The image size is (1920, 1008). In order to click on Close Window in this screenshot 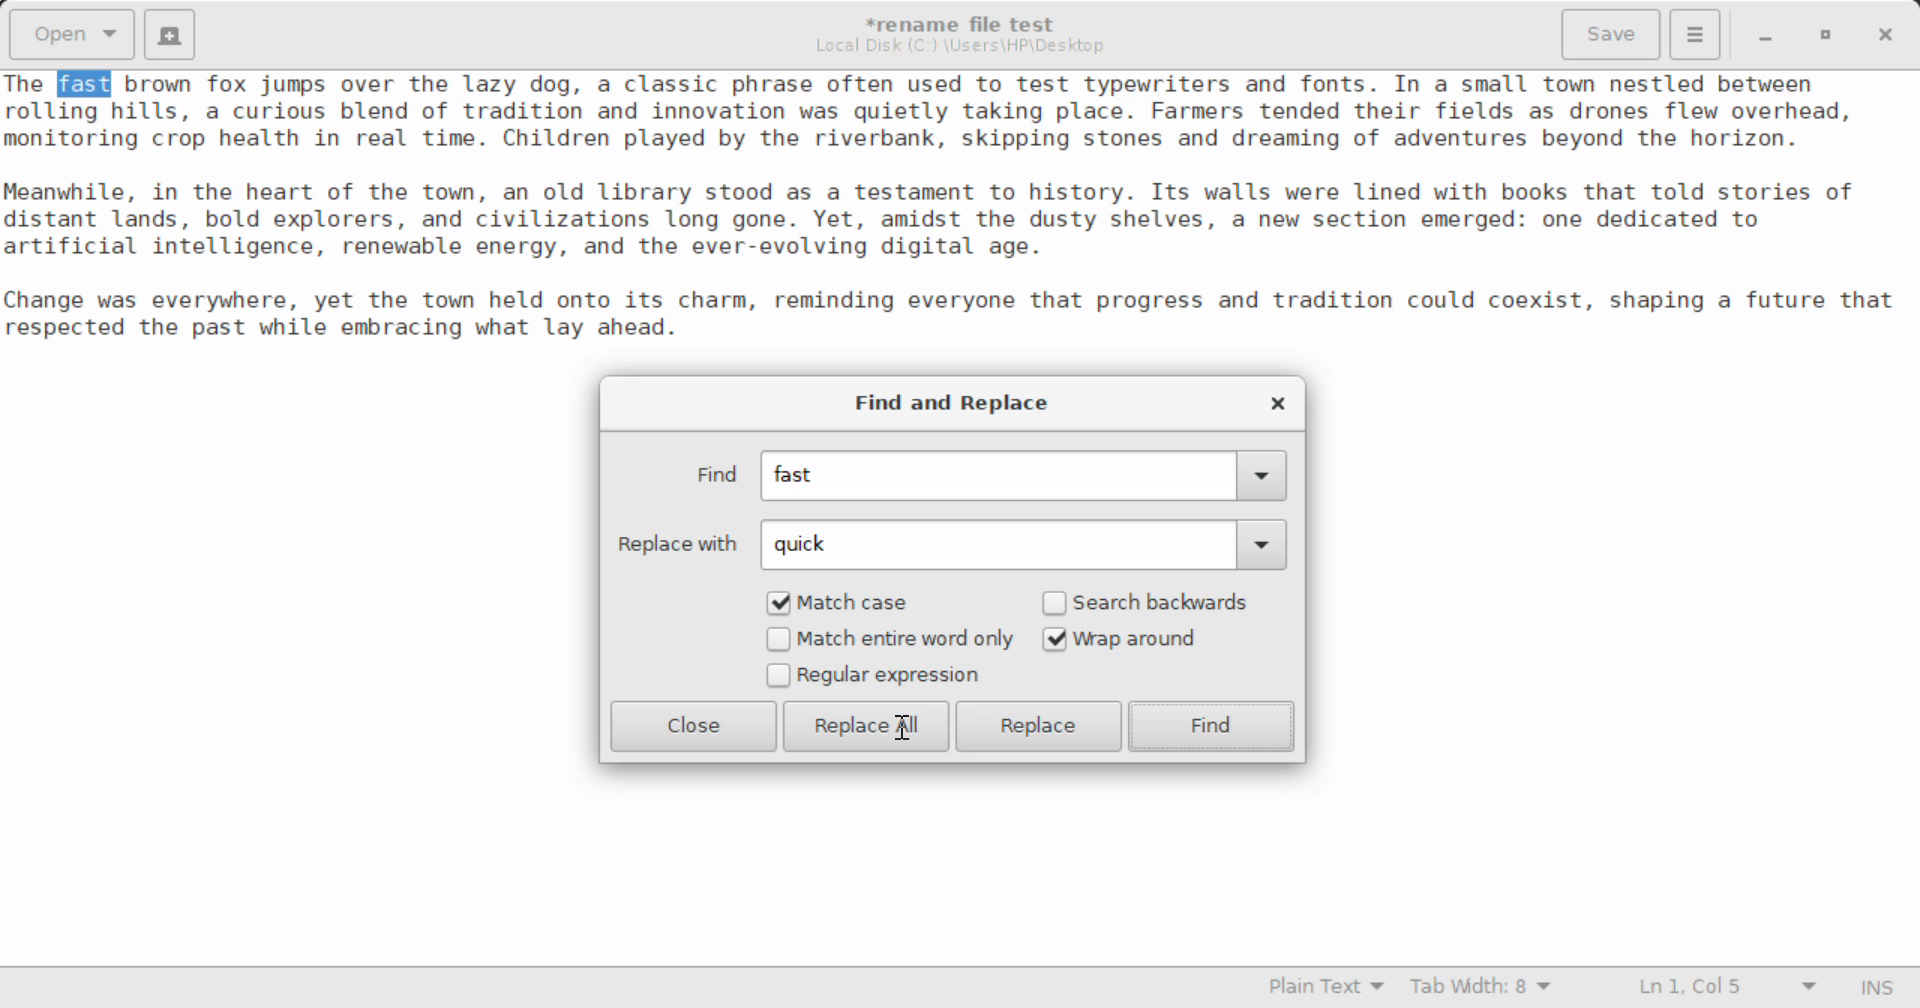, I will do `click(1274, 402)`.